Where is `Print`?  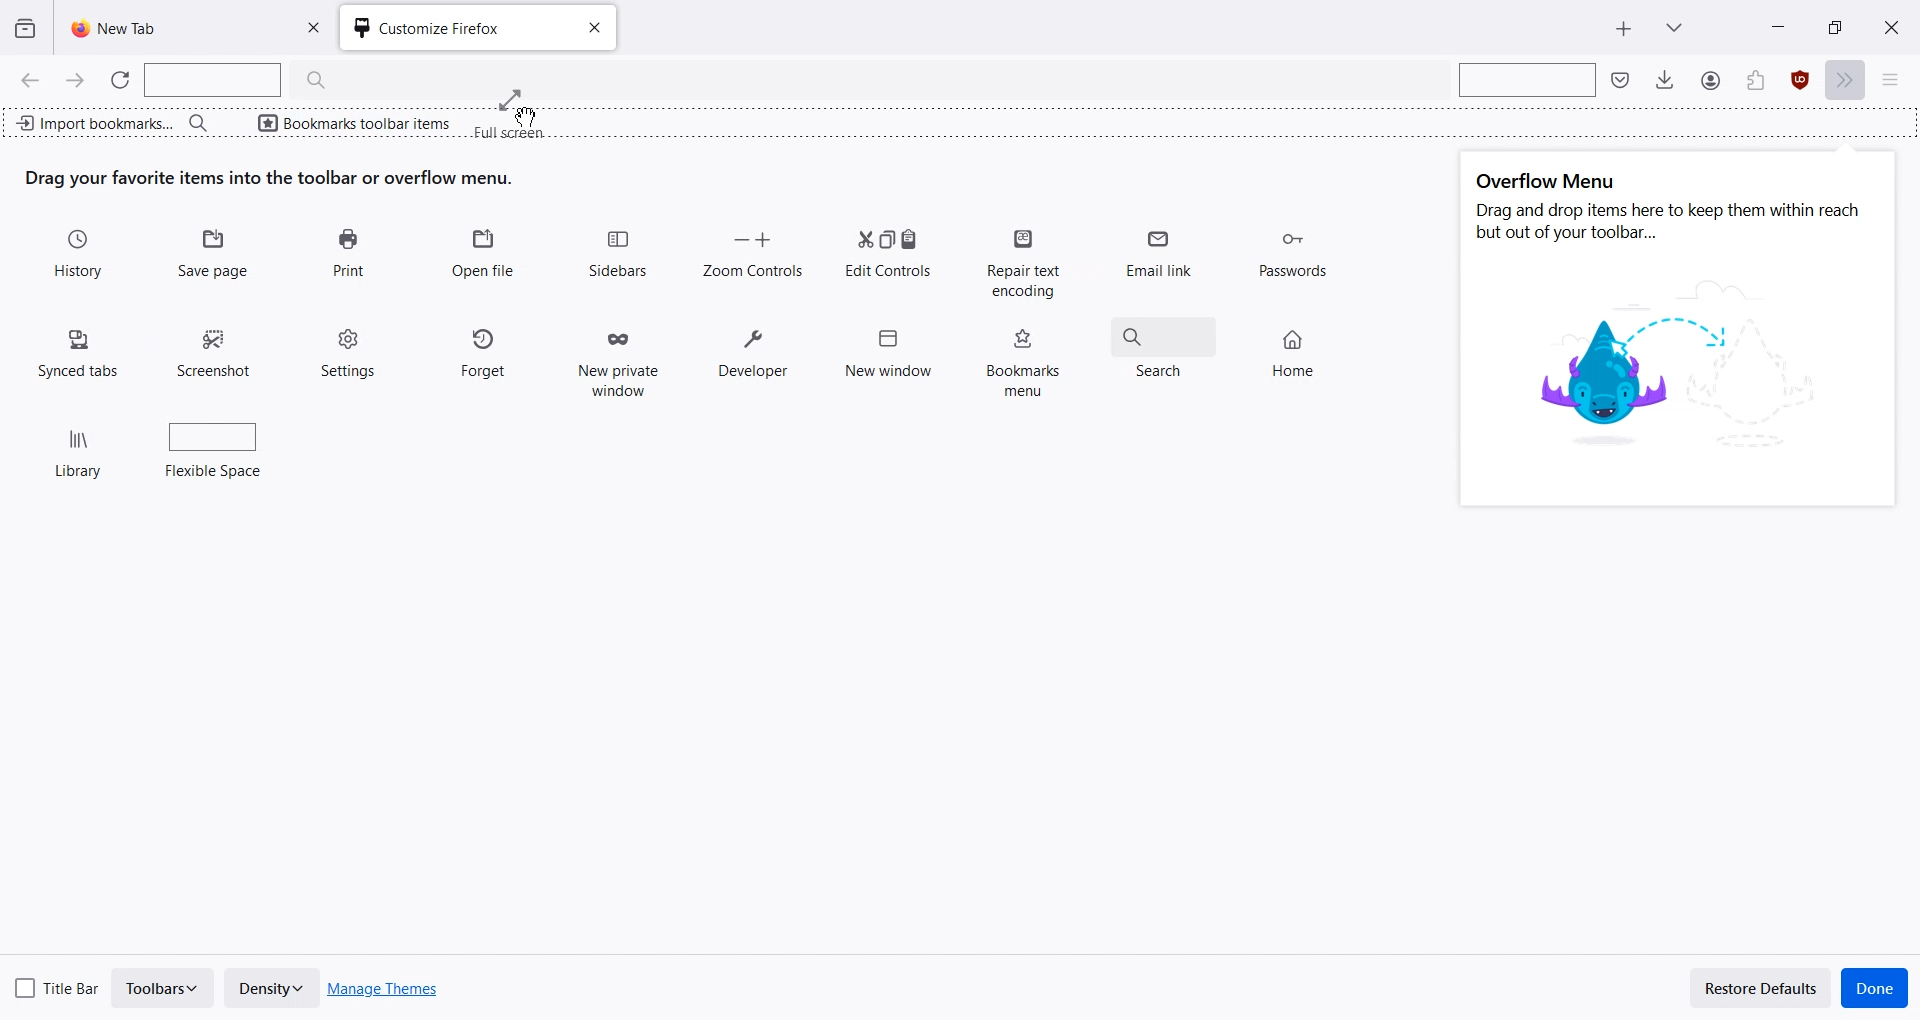
Print is located at coordinates (348, 254).